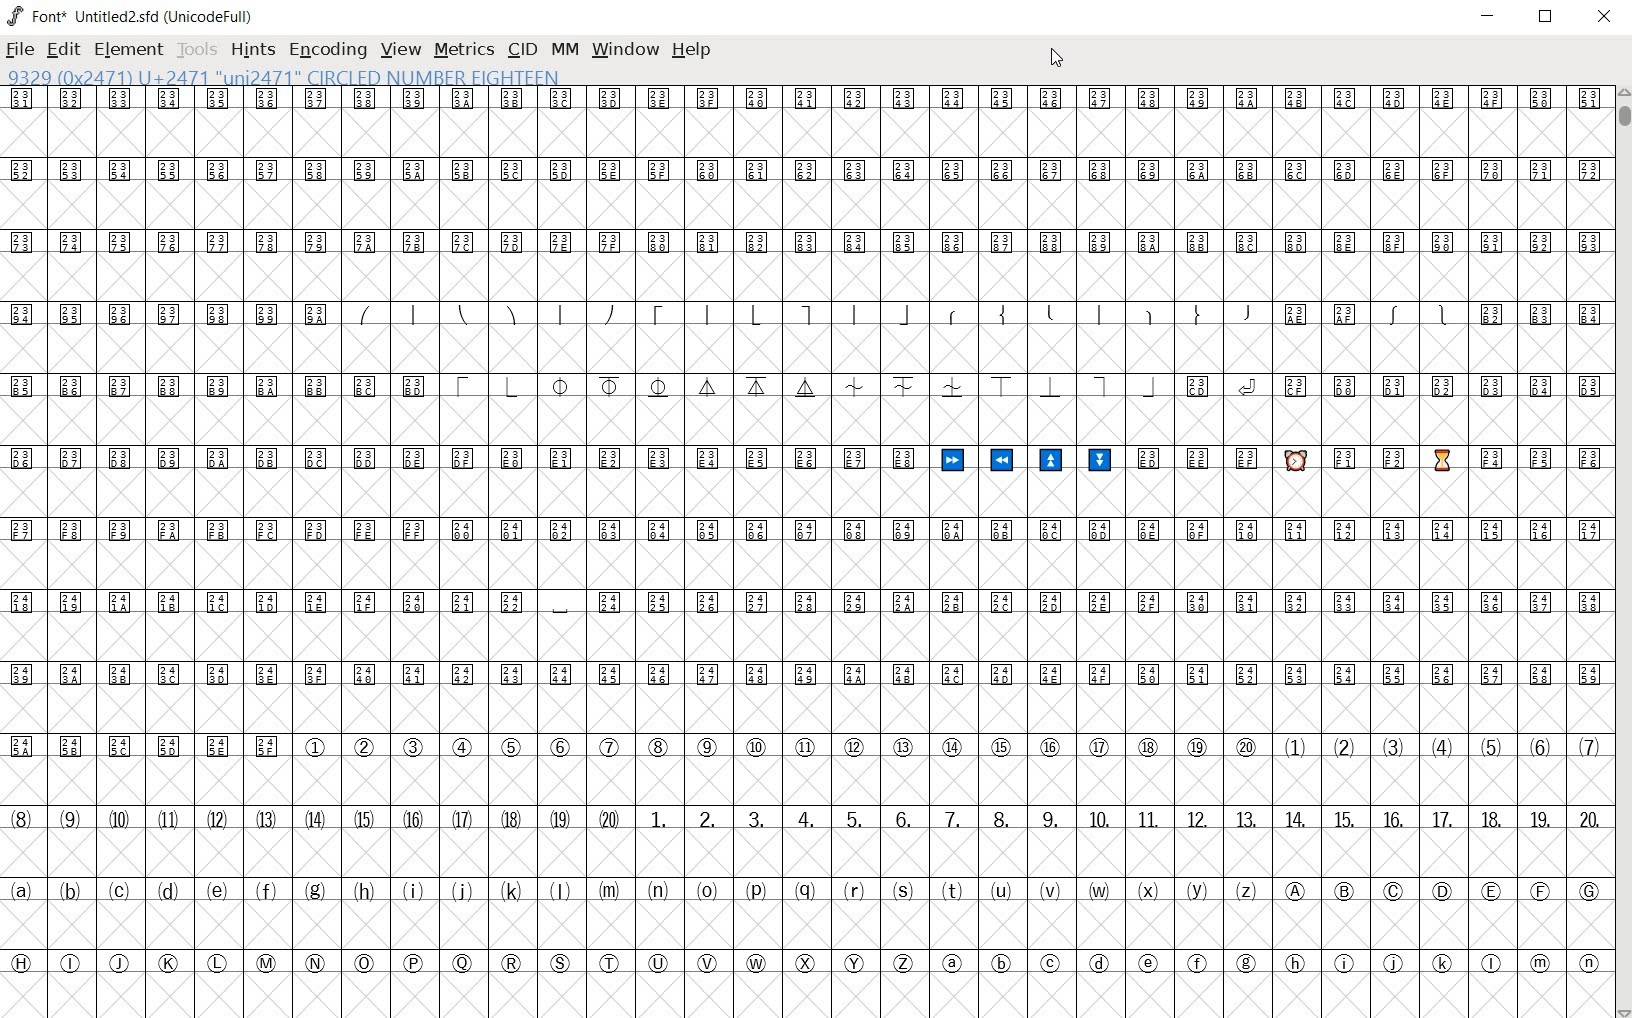 This screenshot has height=1018, width=1632. Describe the element at coordinates (1622, 552) in the screenshot. I see `scrollbar` at that location.